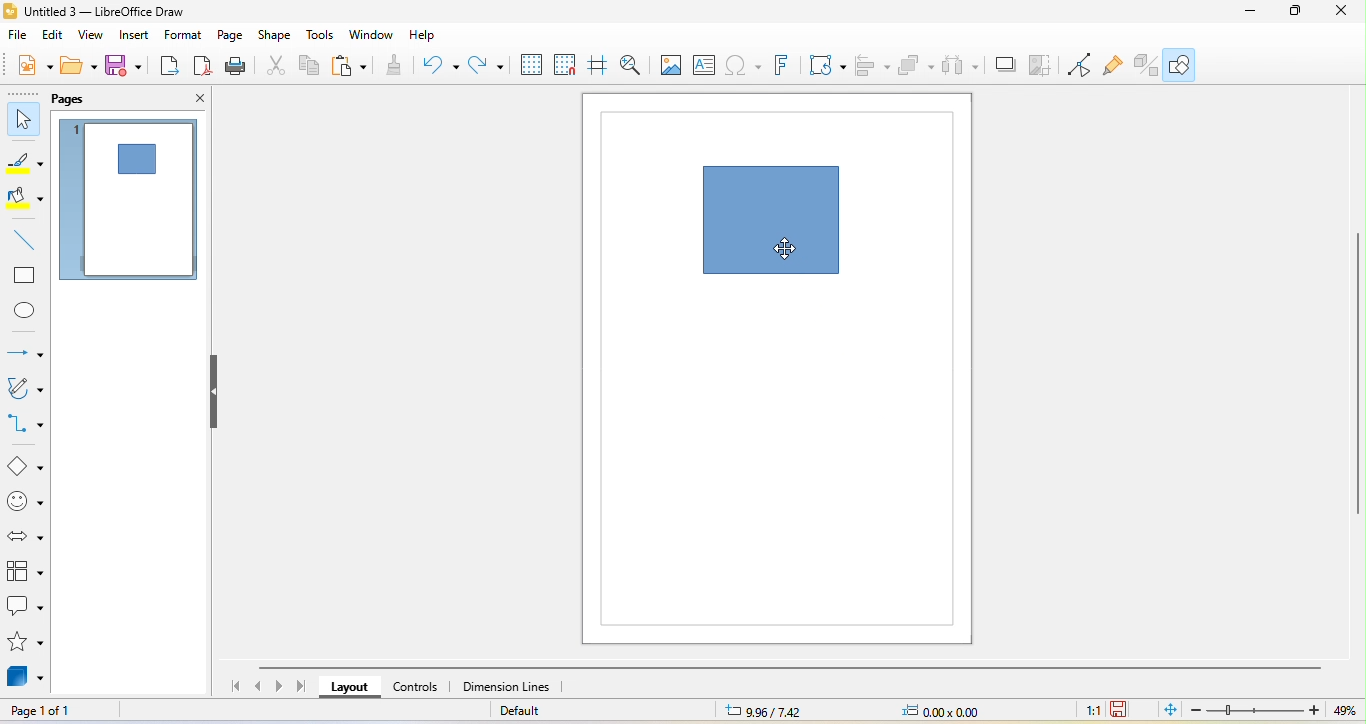  Describe the element at coordinates (274, 66) in the screenshot. I see `cut` at that location.